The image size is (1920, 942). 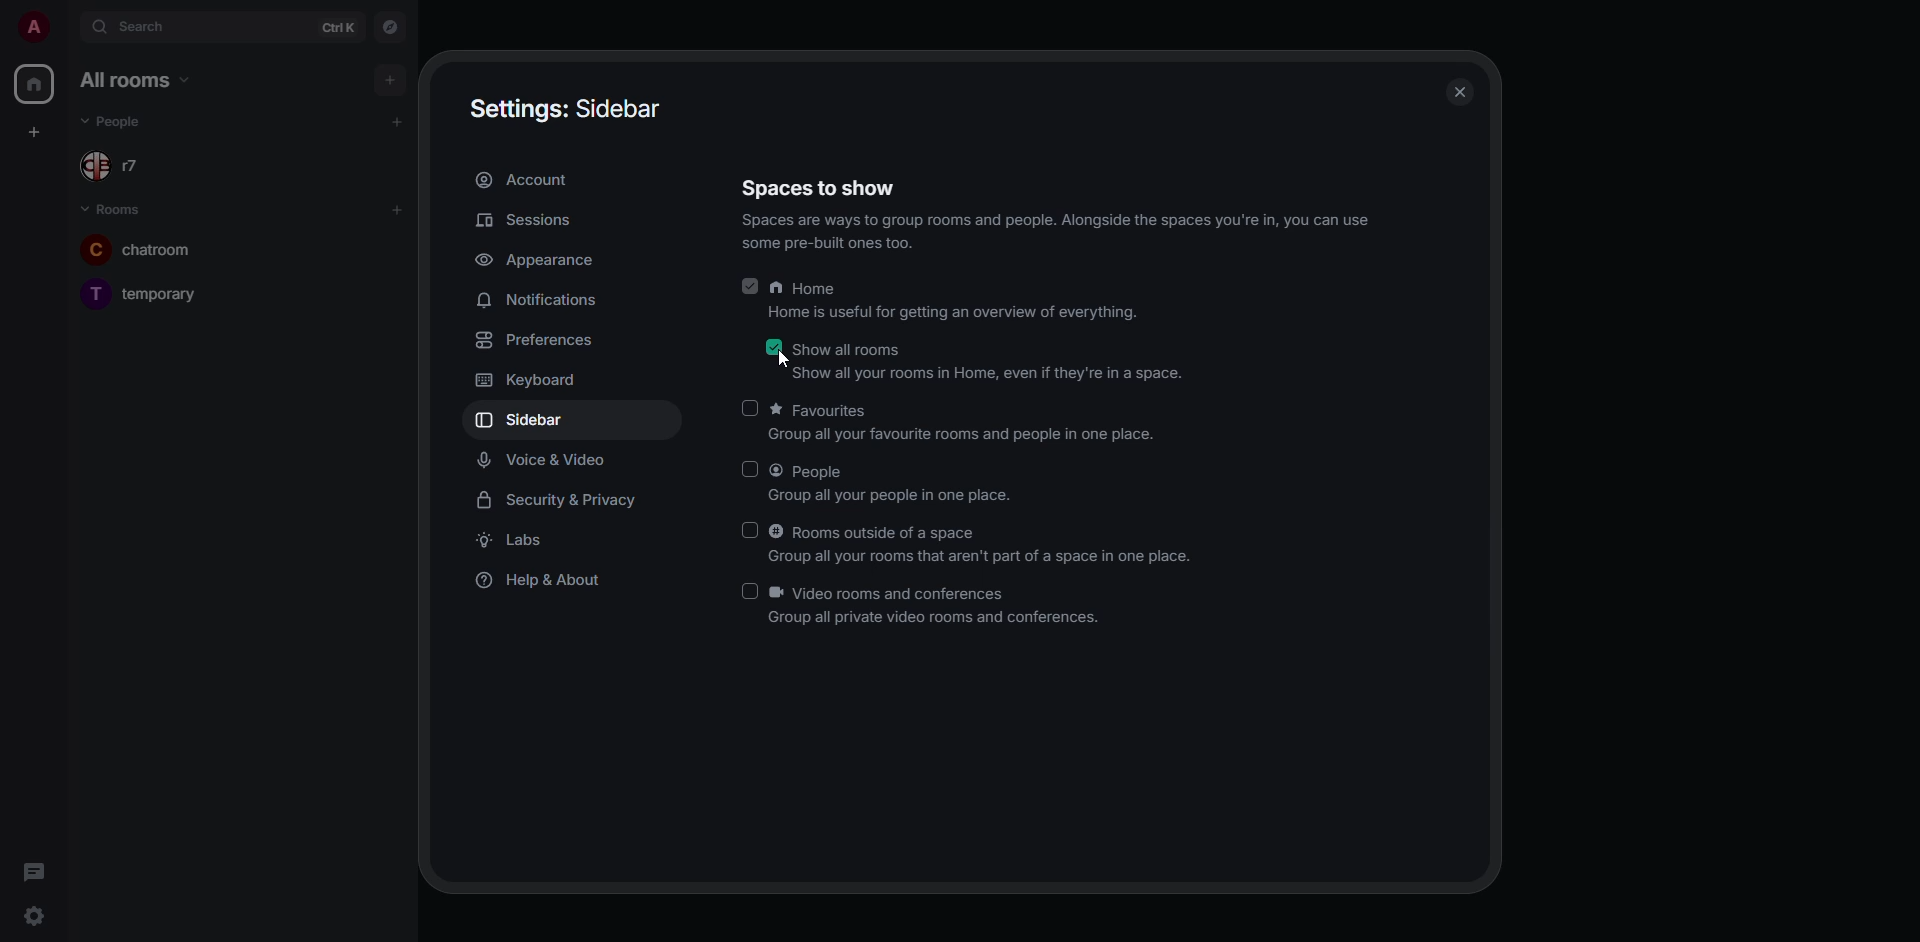 What do you see at coordinates (537, 340) in the screenshot?
I see `preferences` at bounding box center [537, 340].